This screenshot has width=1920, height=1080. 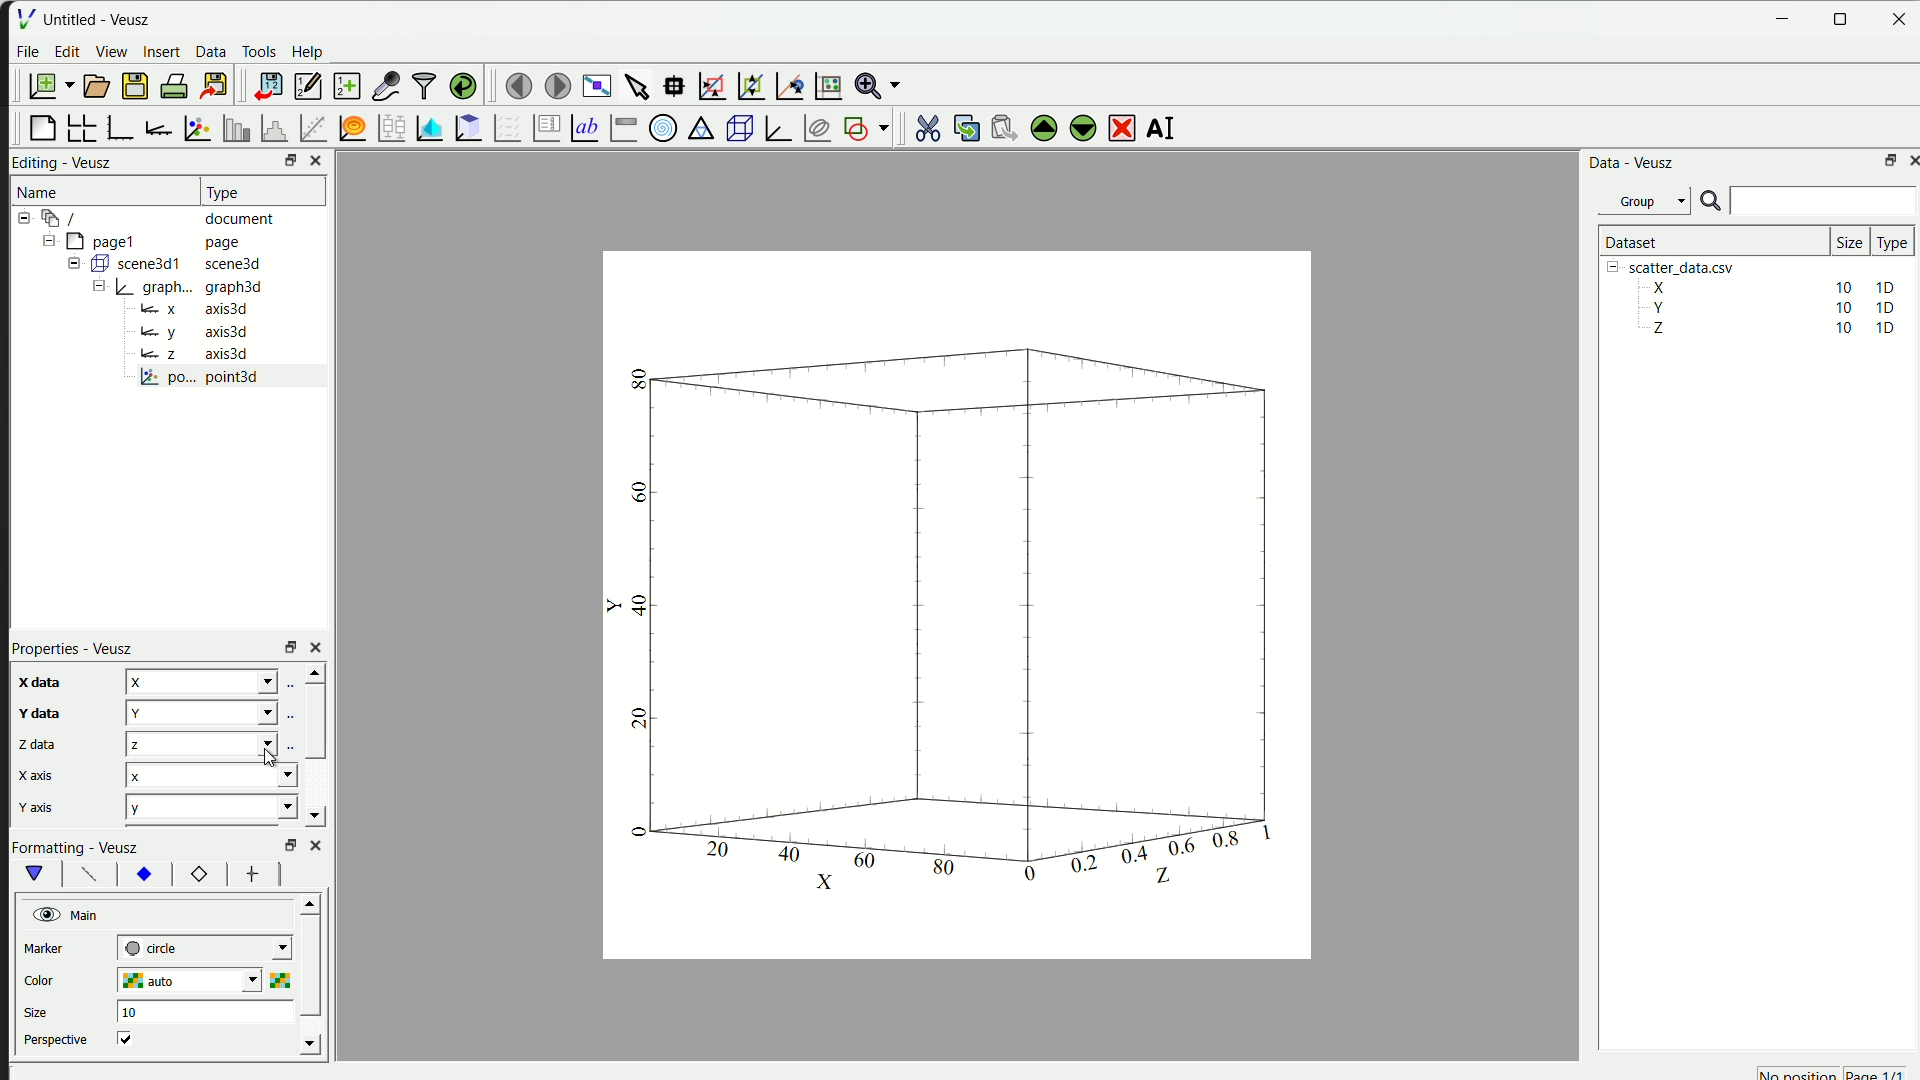 I want to click on cut the selected widget, so click(x=925, y=127).